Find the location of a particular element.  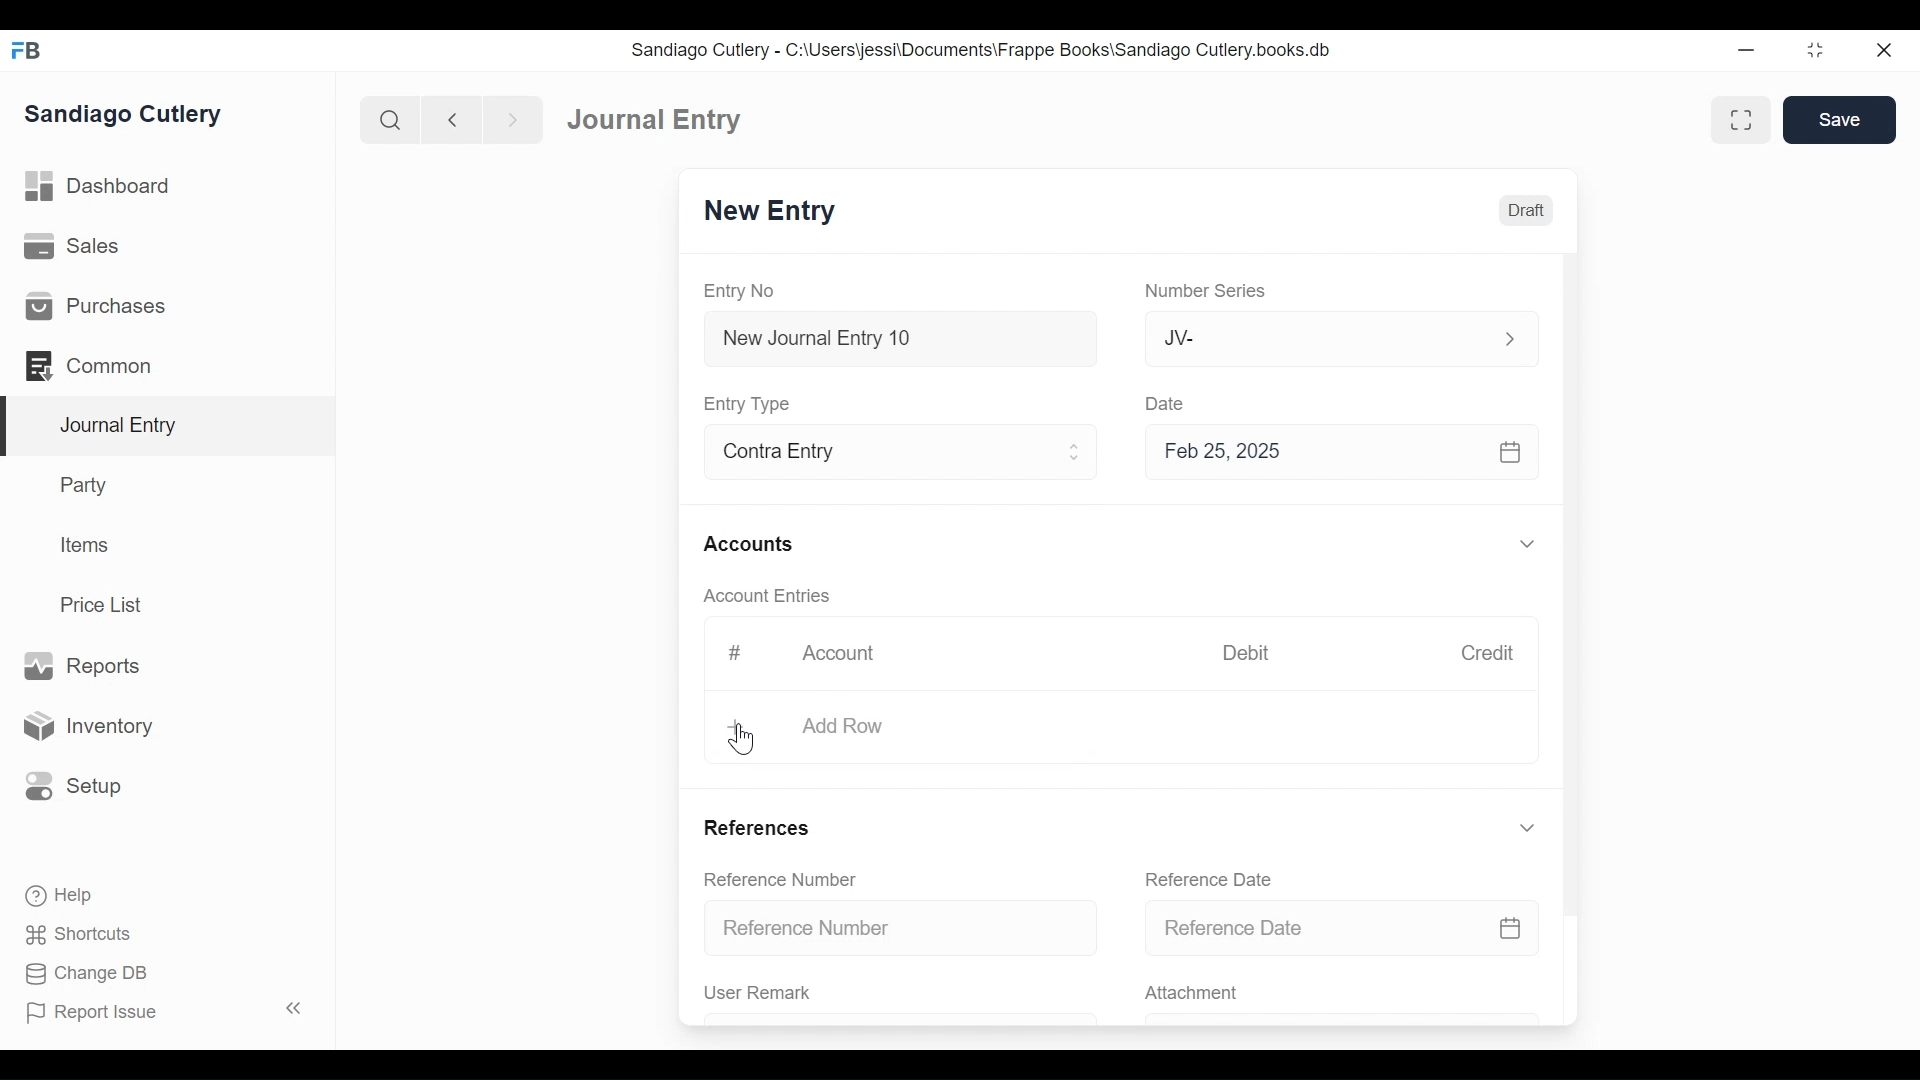

Navigate Forward is located at coordinates (514, 118).